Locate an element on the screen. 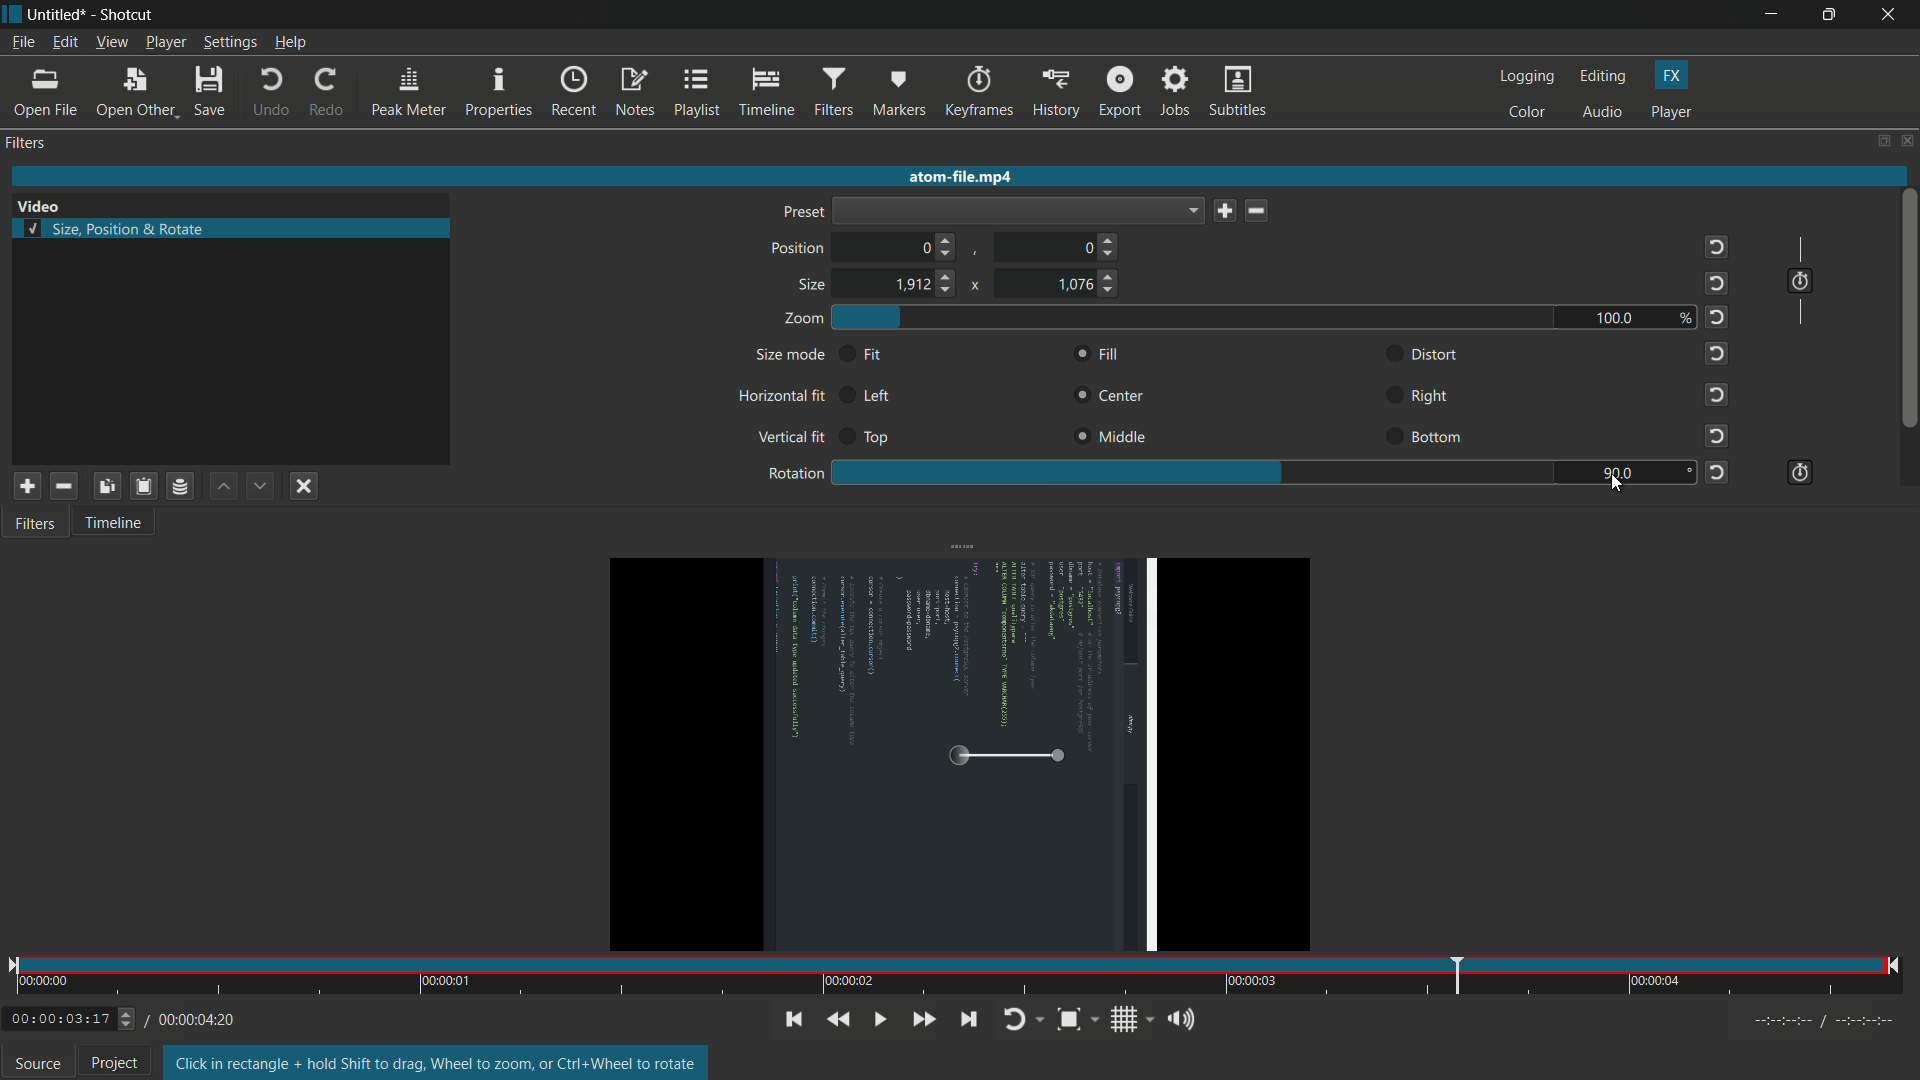  player is located at coordinates (1675, 112).